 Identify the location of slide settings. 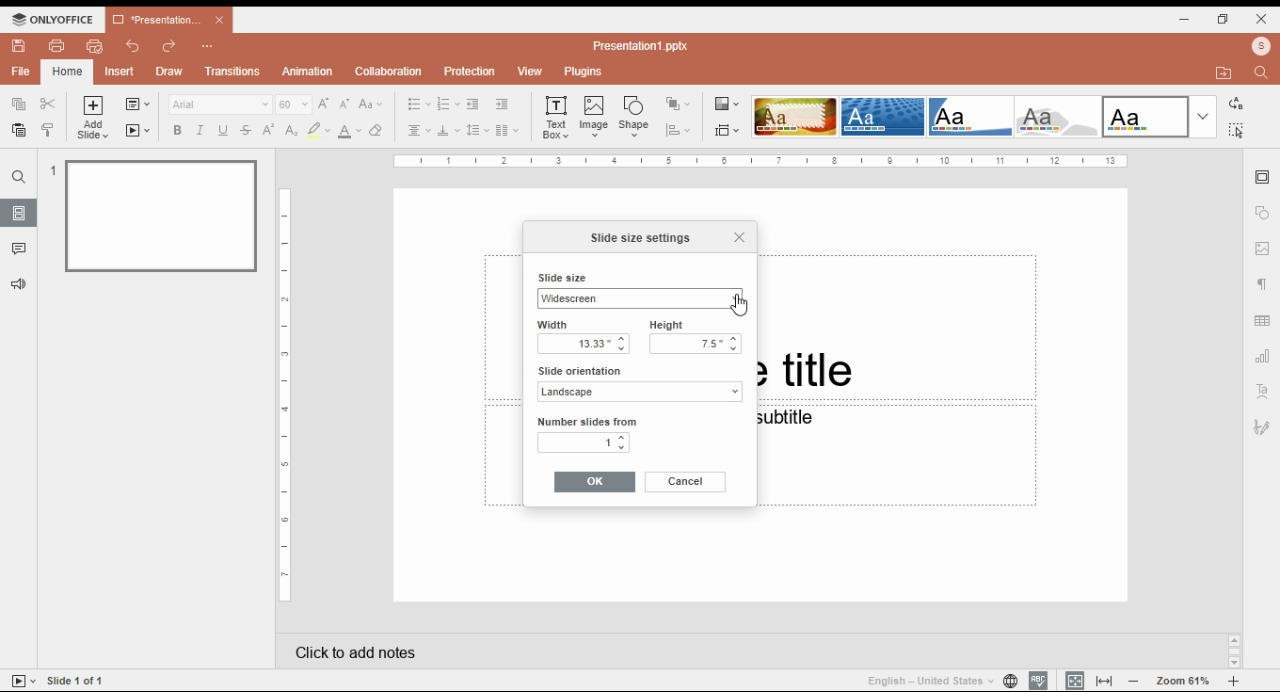
(1264, 178).